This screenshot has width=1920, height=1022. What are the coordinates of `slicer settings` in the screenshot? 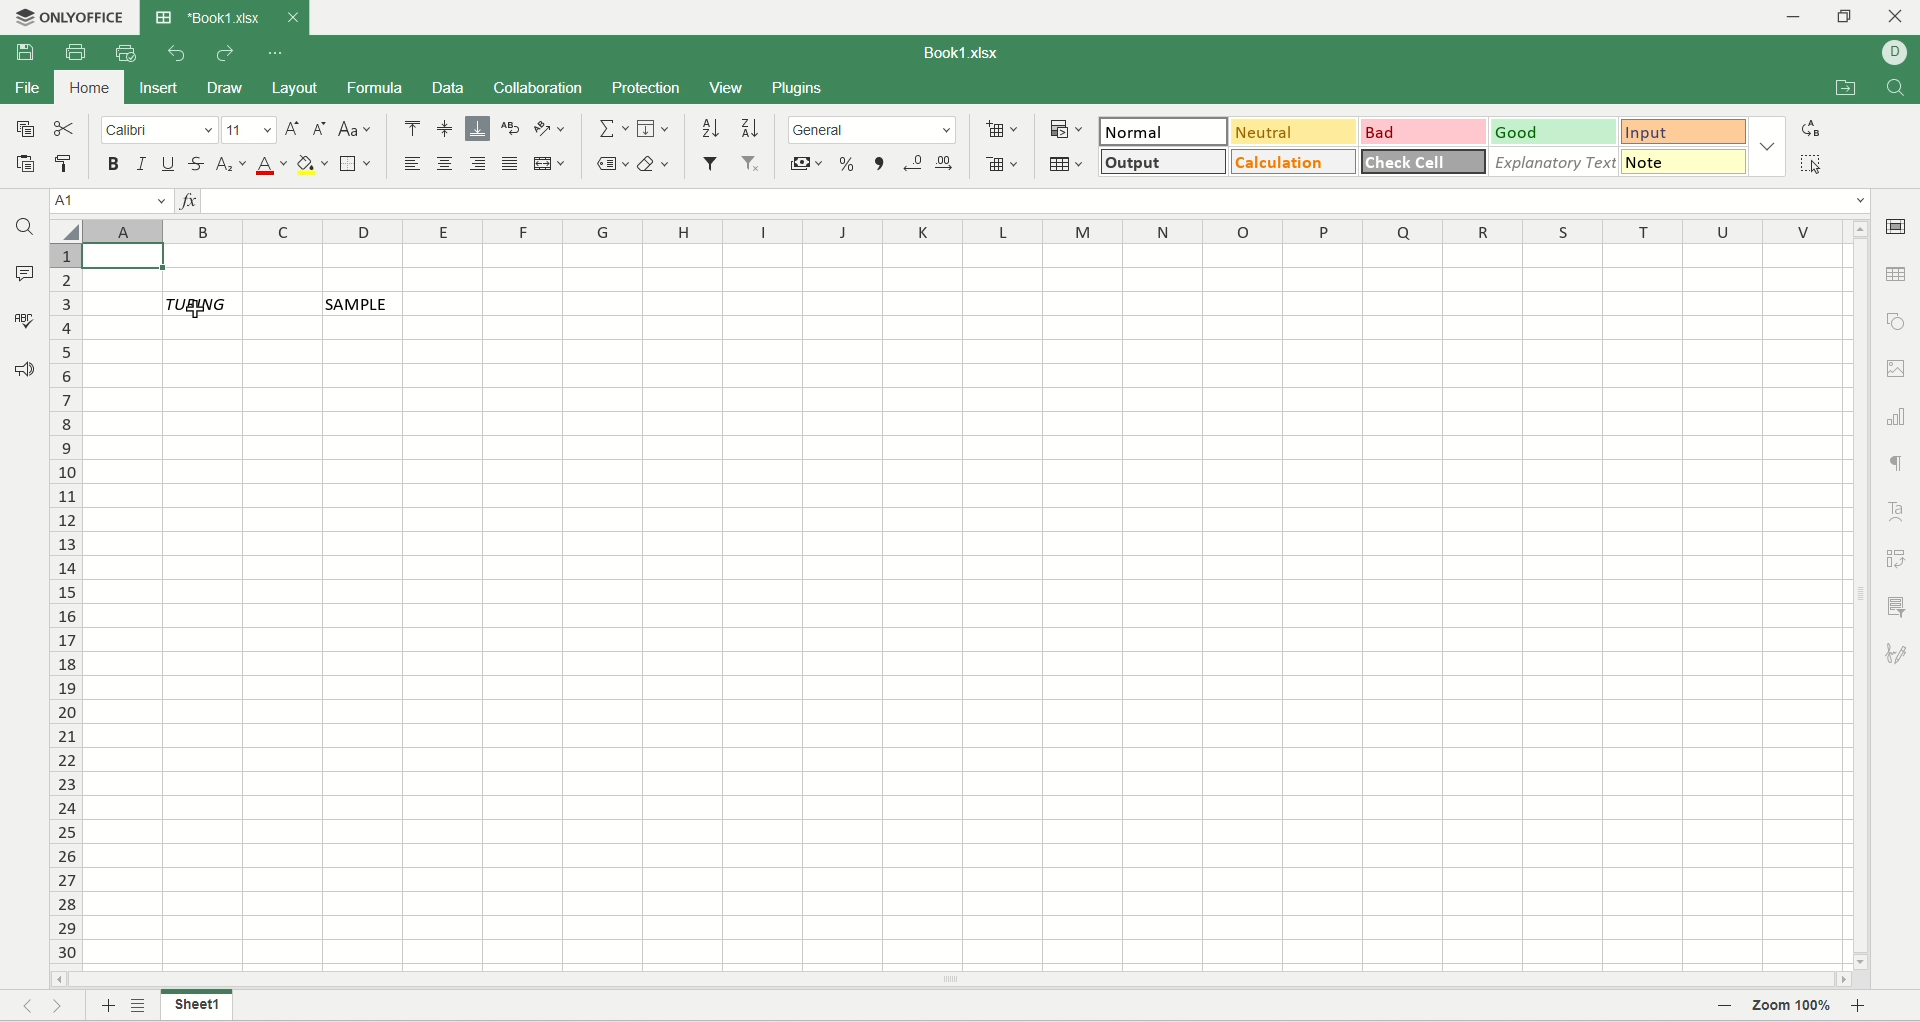 It's located at (1897, 606).